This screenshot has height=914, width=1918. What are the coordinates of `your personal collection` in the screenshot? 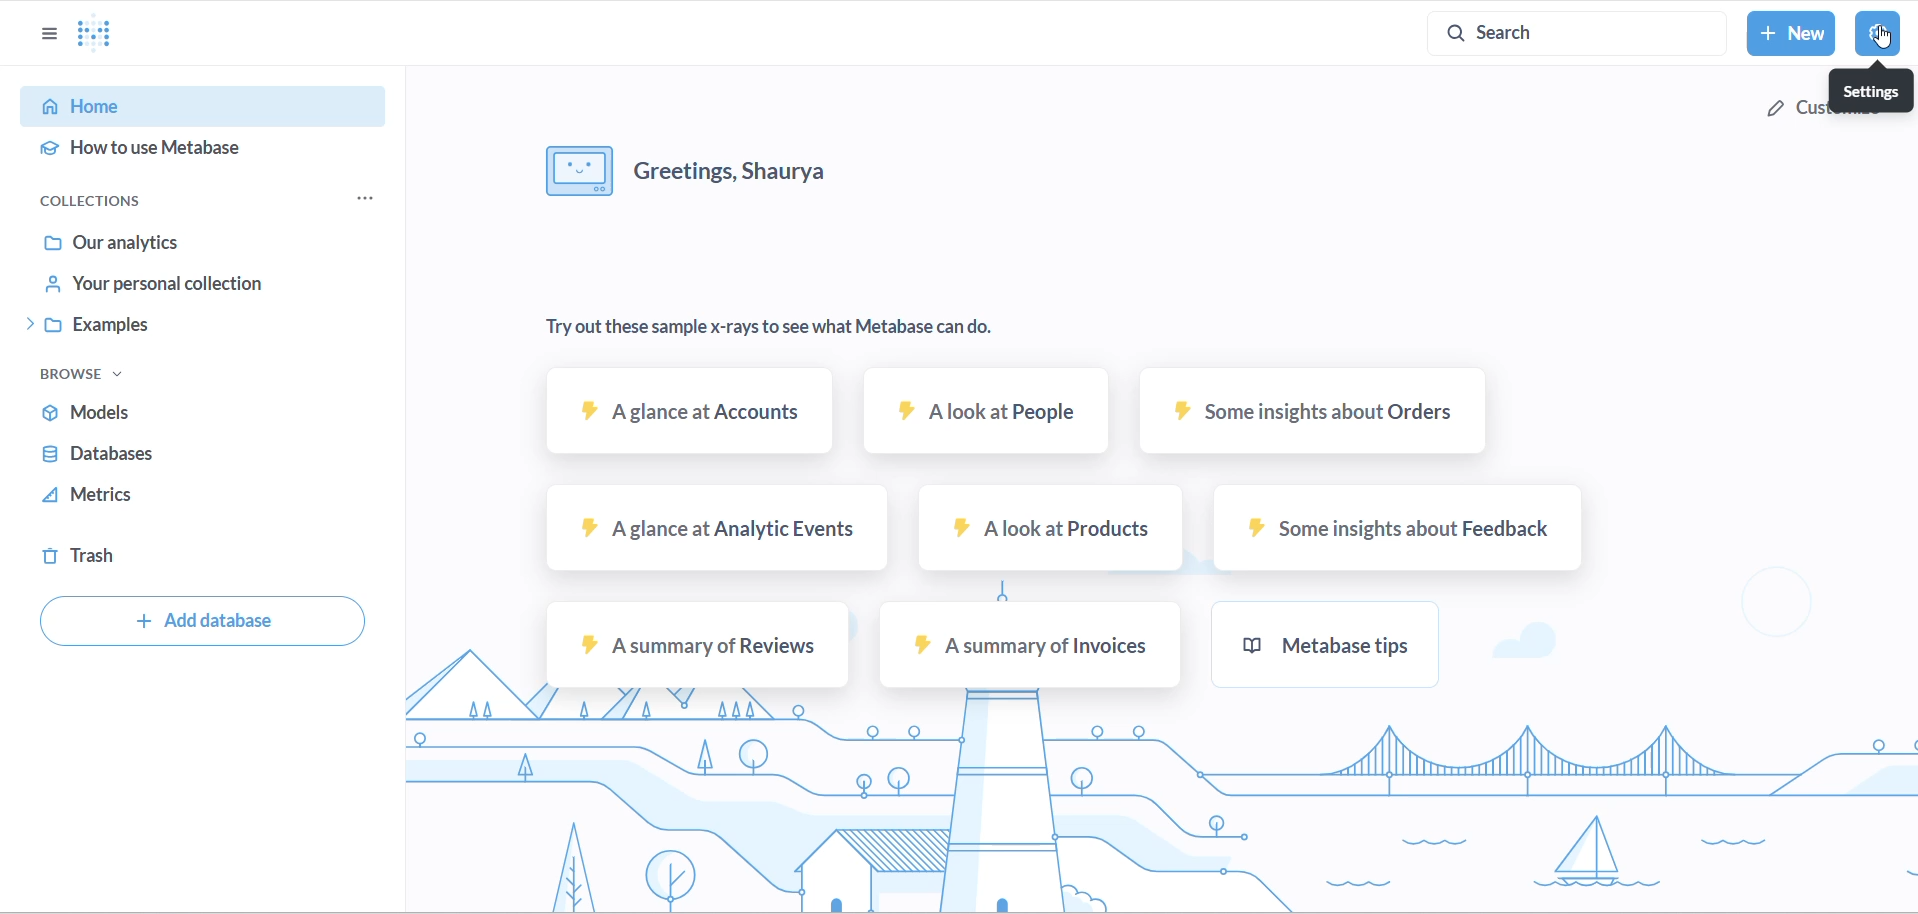 It's located at (177, 287).